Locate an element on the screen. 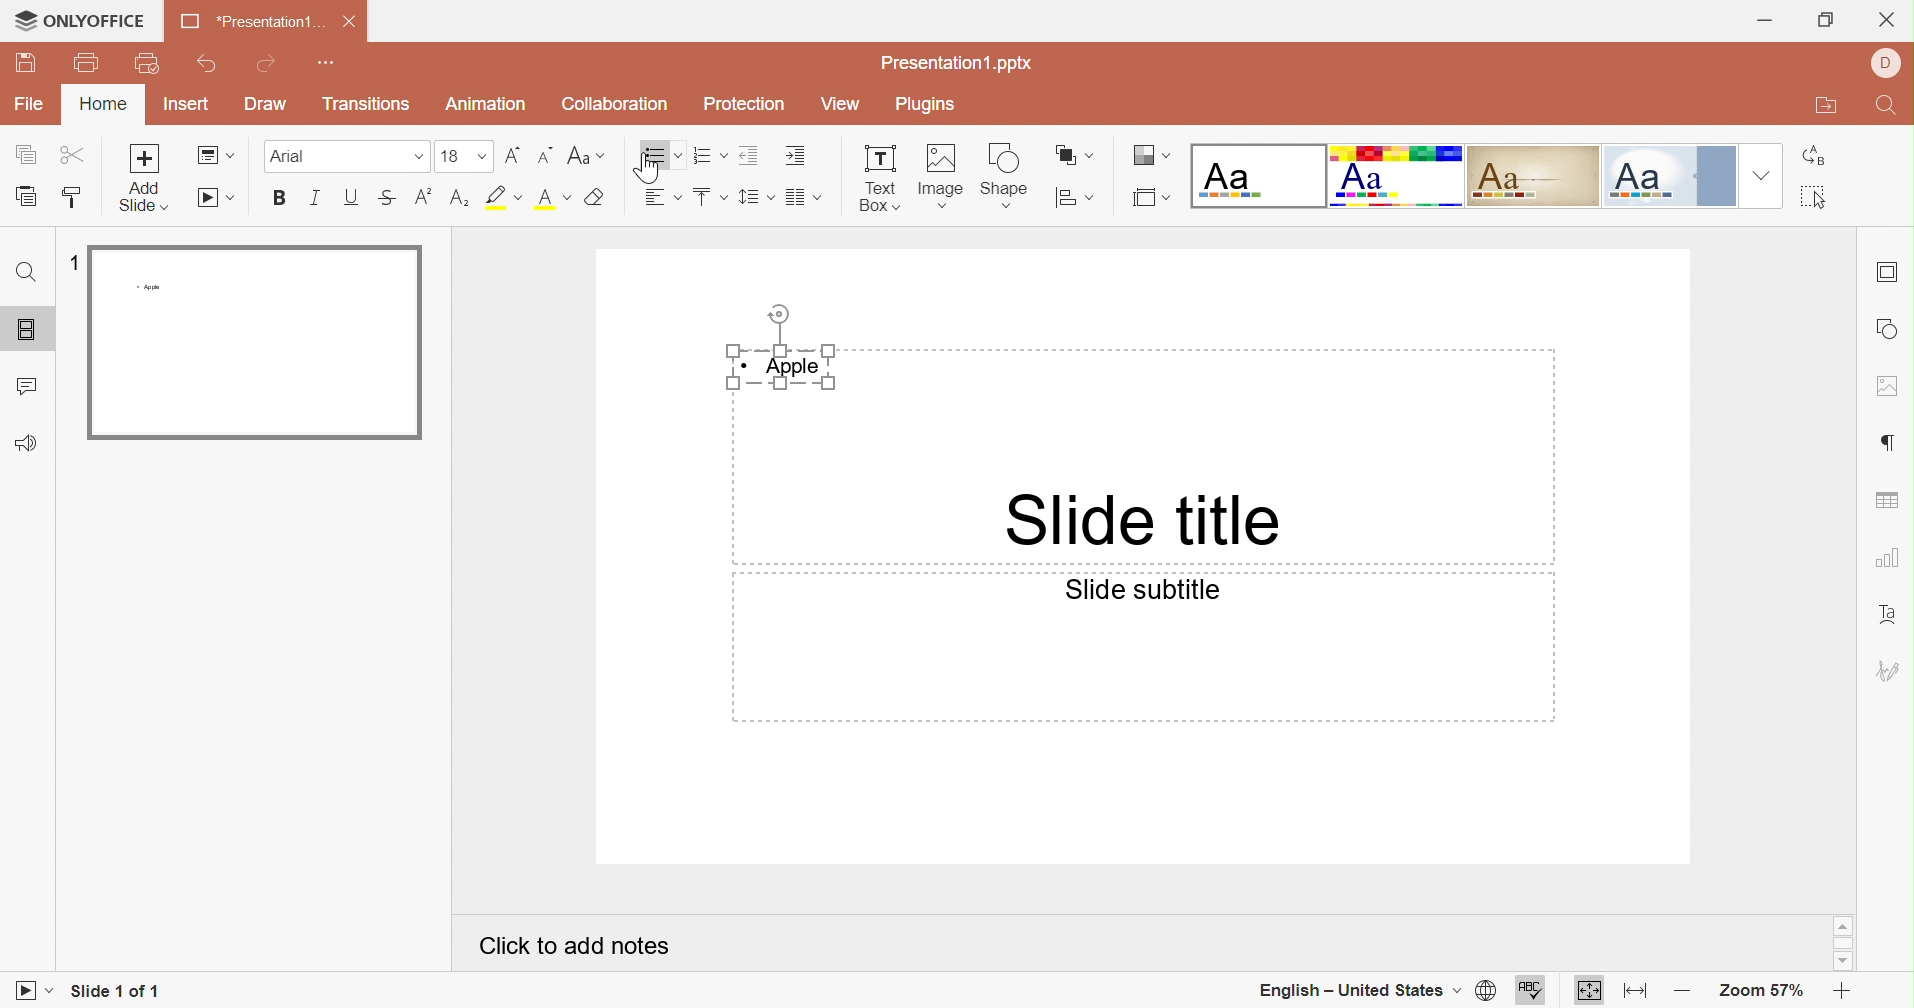 Image resolution: width=1914 pixels, height=1008 pixels. shape is located at coordinates (1011, 174).